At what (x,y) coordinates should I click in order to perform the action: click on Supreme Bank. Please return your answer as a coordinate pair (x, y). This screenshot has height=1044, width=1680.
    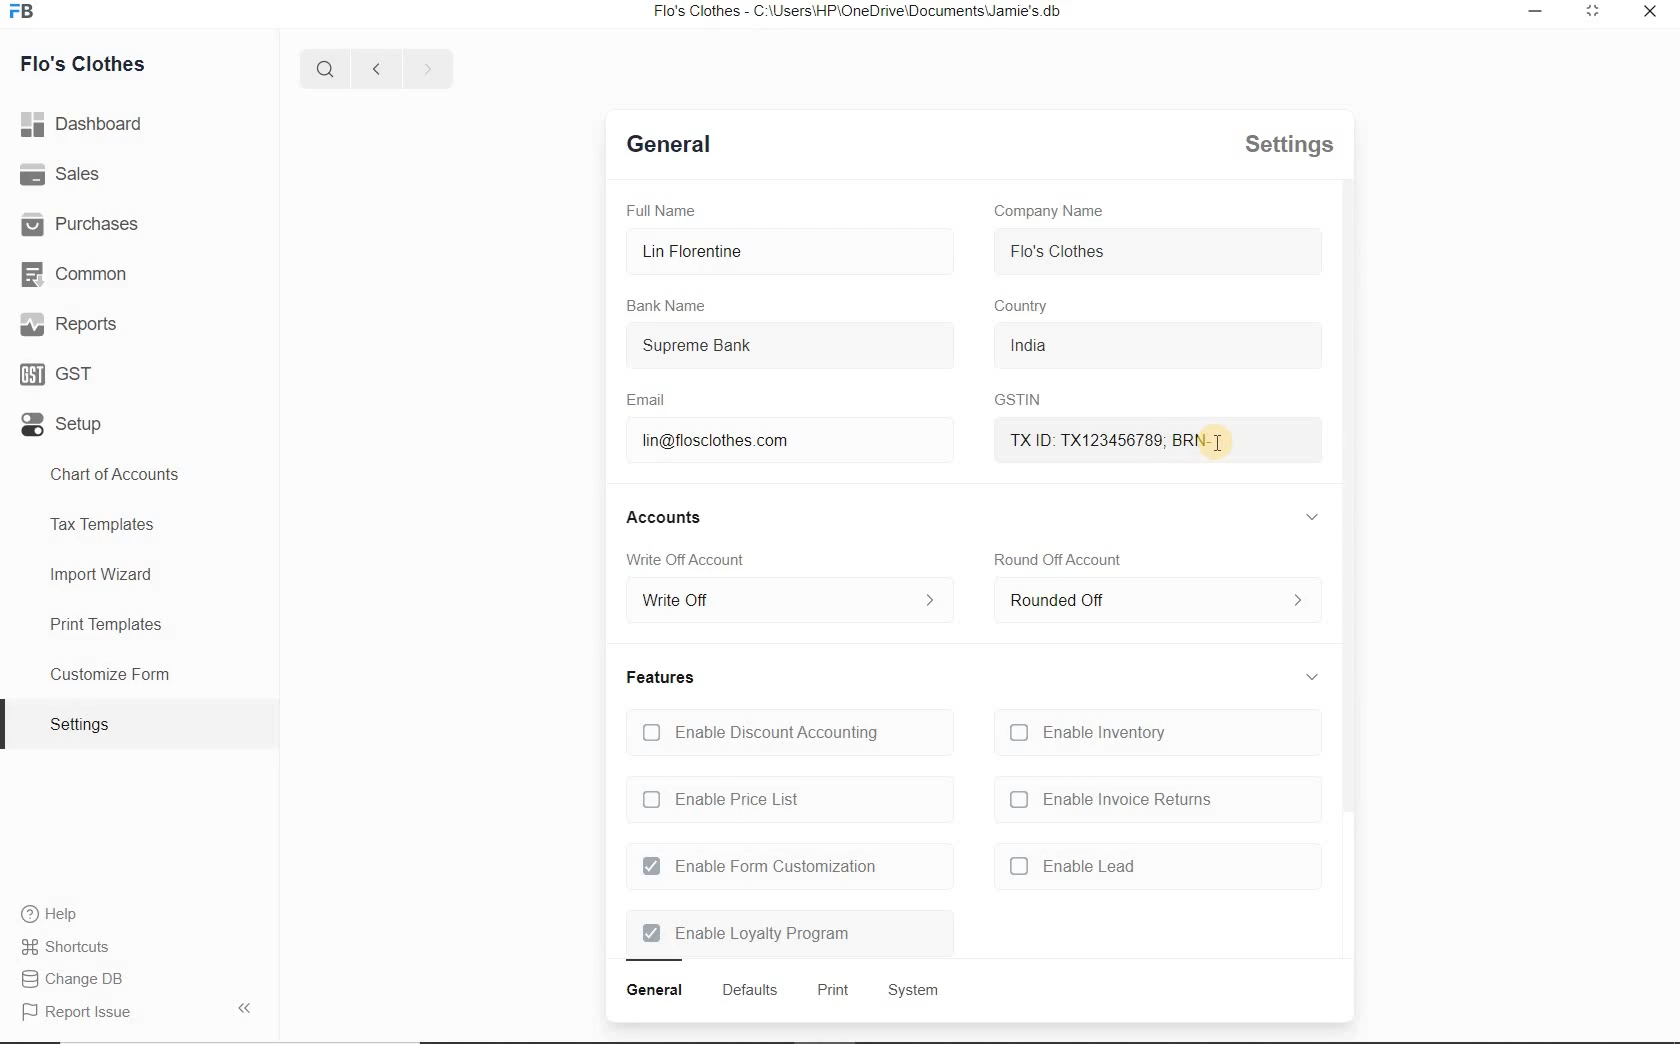
    Looking at the image, I should click on (761, 348).